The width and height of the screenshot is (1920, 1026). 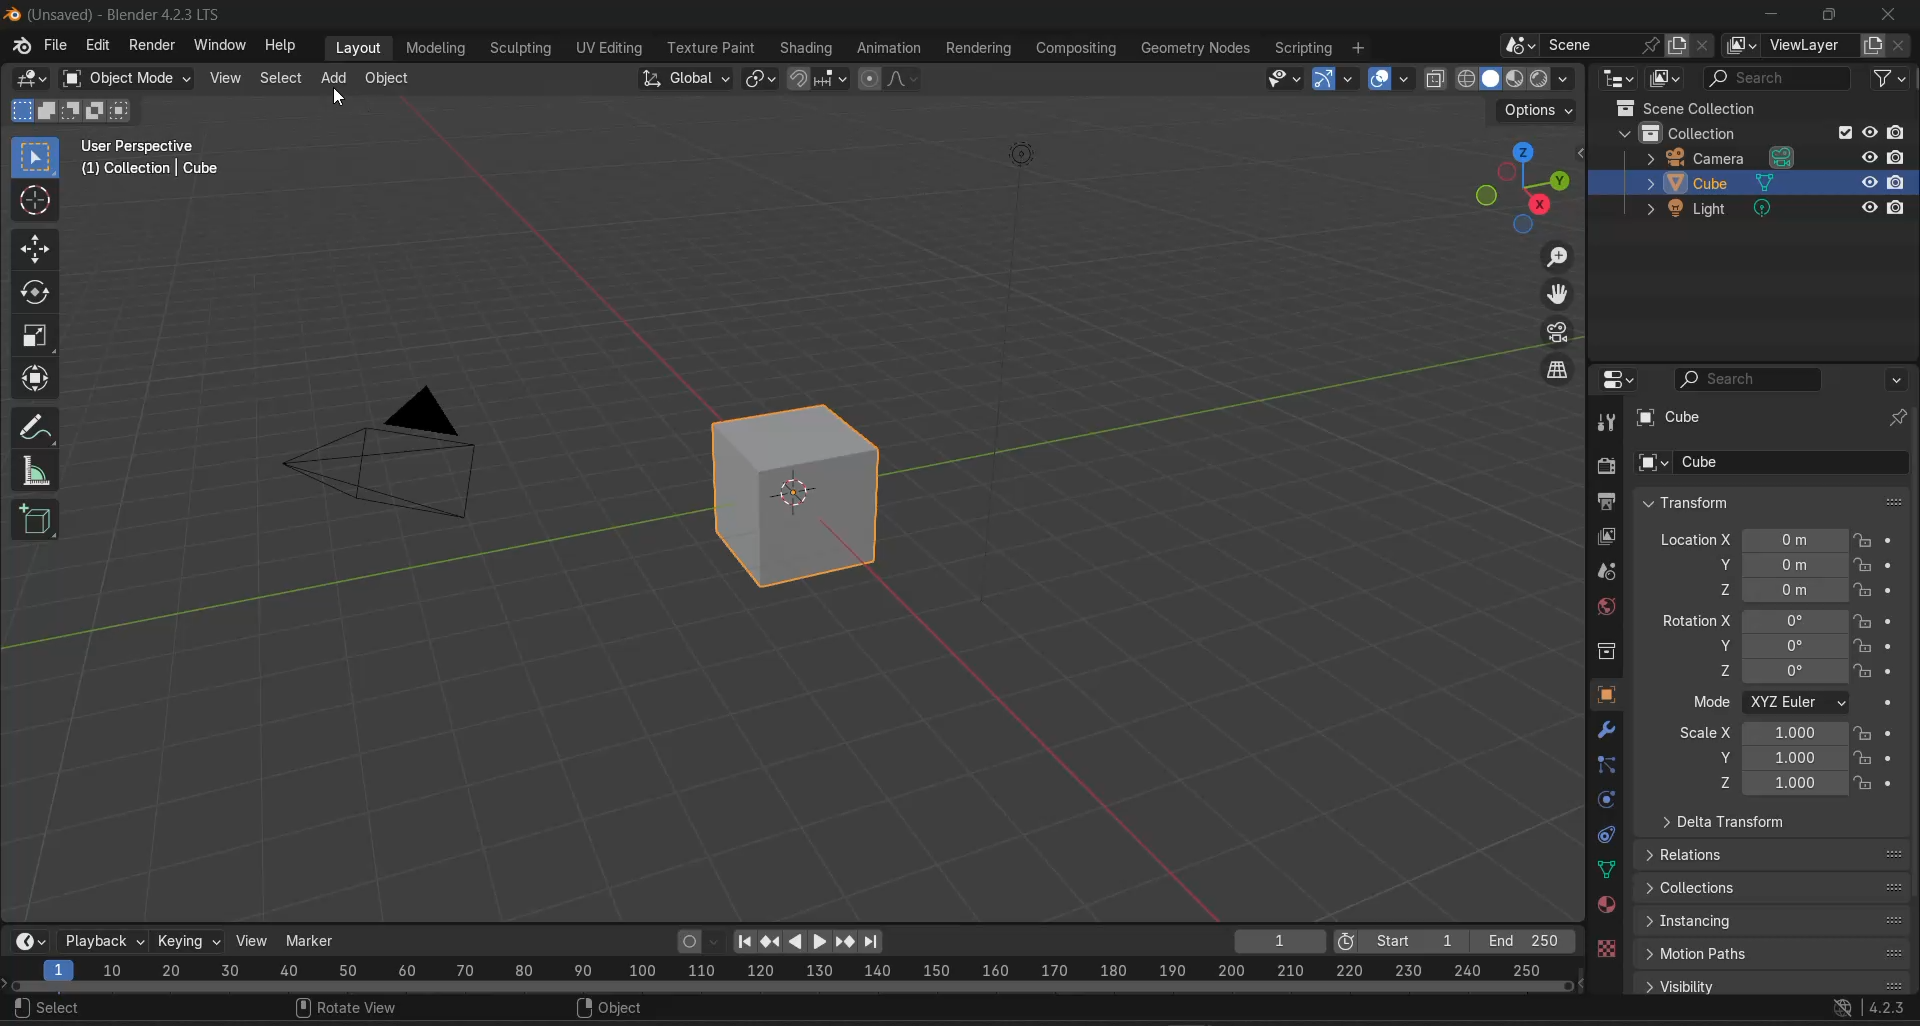 What do you see at coordinates (1608, 652) in the screenshot?
I see `collection` at bounding box center [1608, 652].